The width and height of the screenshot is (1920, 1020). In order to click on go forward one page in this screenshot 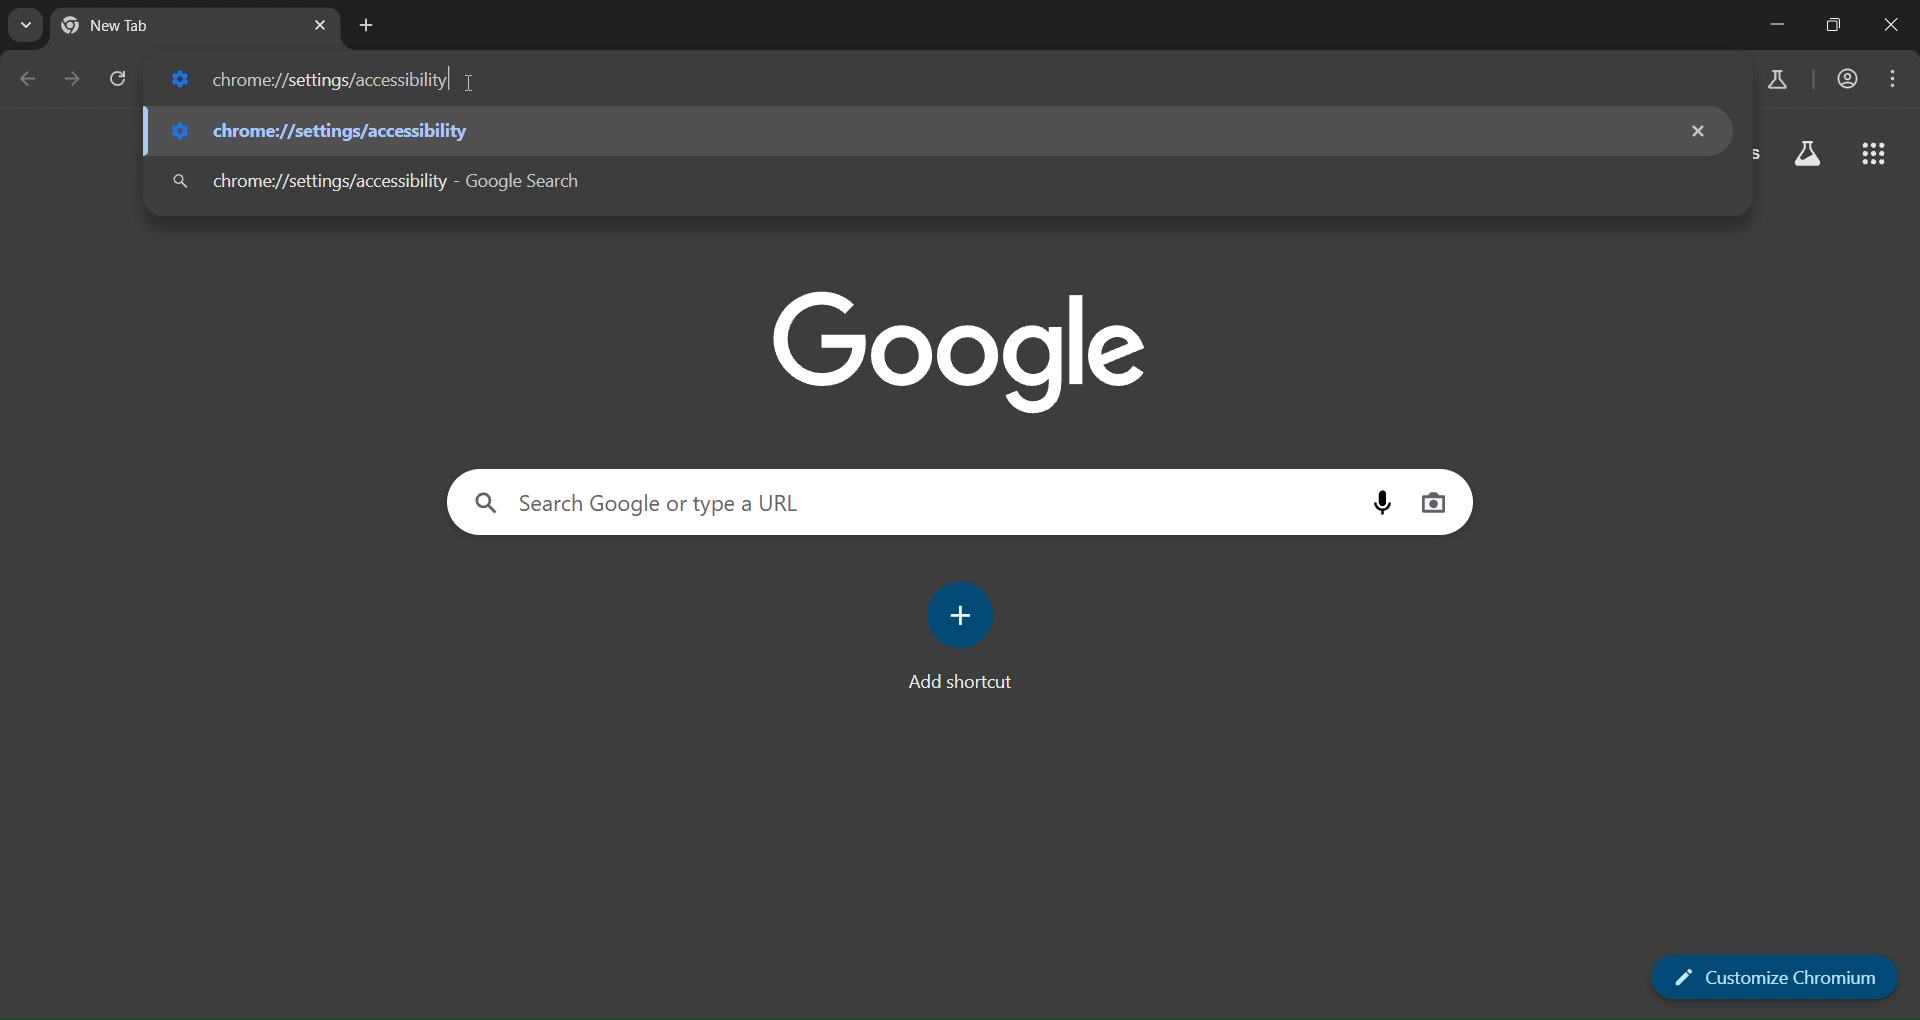, I will do `click(76, 80)`.